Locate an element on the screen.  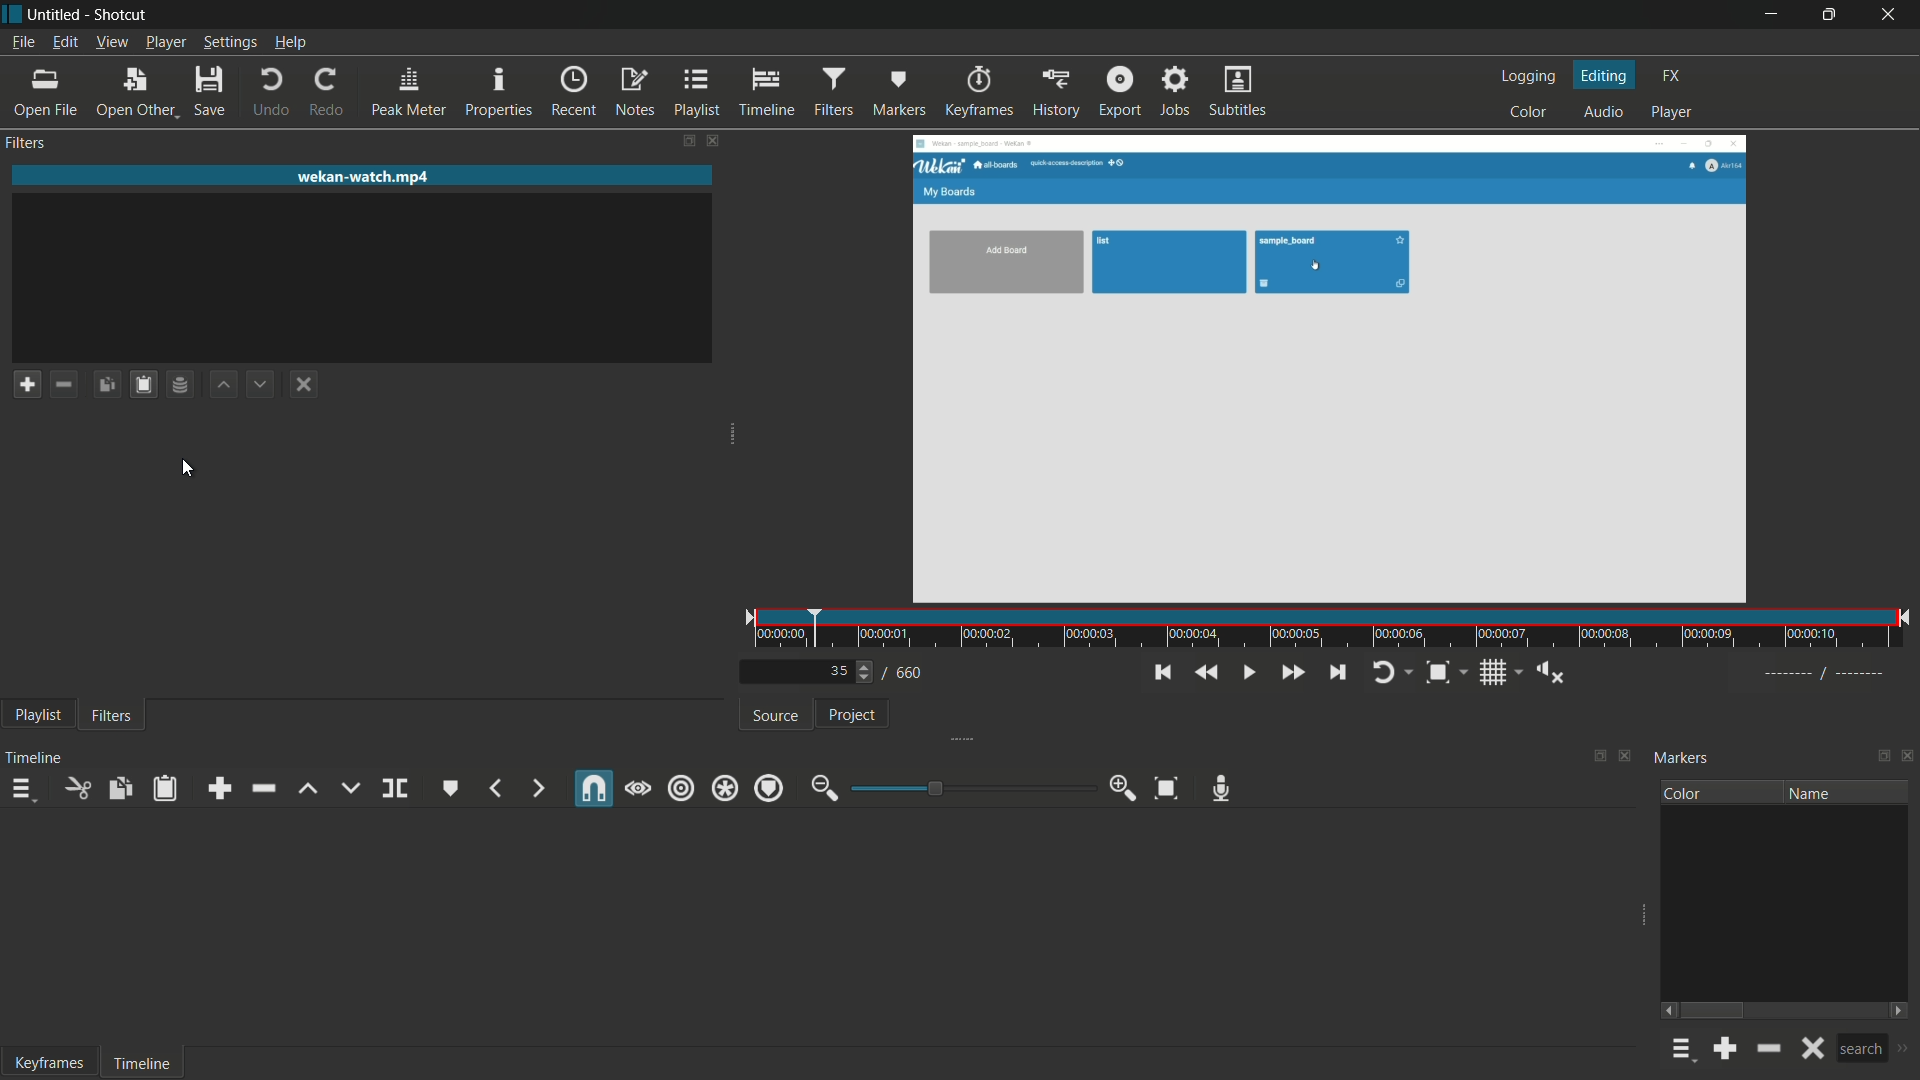
append is located at coordinates (220, 787).